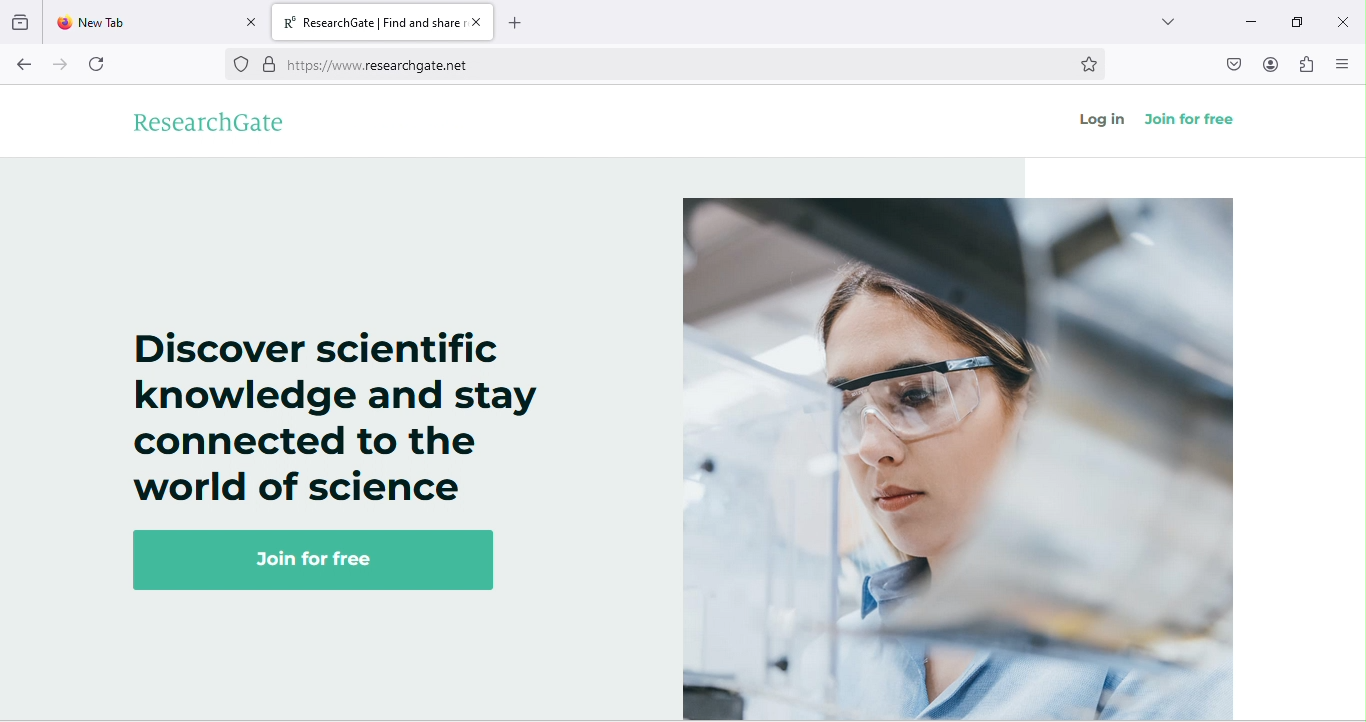  Describe the element at coordinates (219, 124) in the screenshot. I see `research gate` at that location.